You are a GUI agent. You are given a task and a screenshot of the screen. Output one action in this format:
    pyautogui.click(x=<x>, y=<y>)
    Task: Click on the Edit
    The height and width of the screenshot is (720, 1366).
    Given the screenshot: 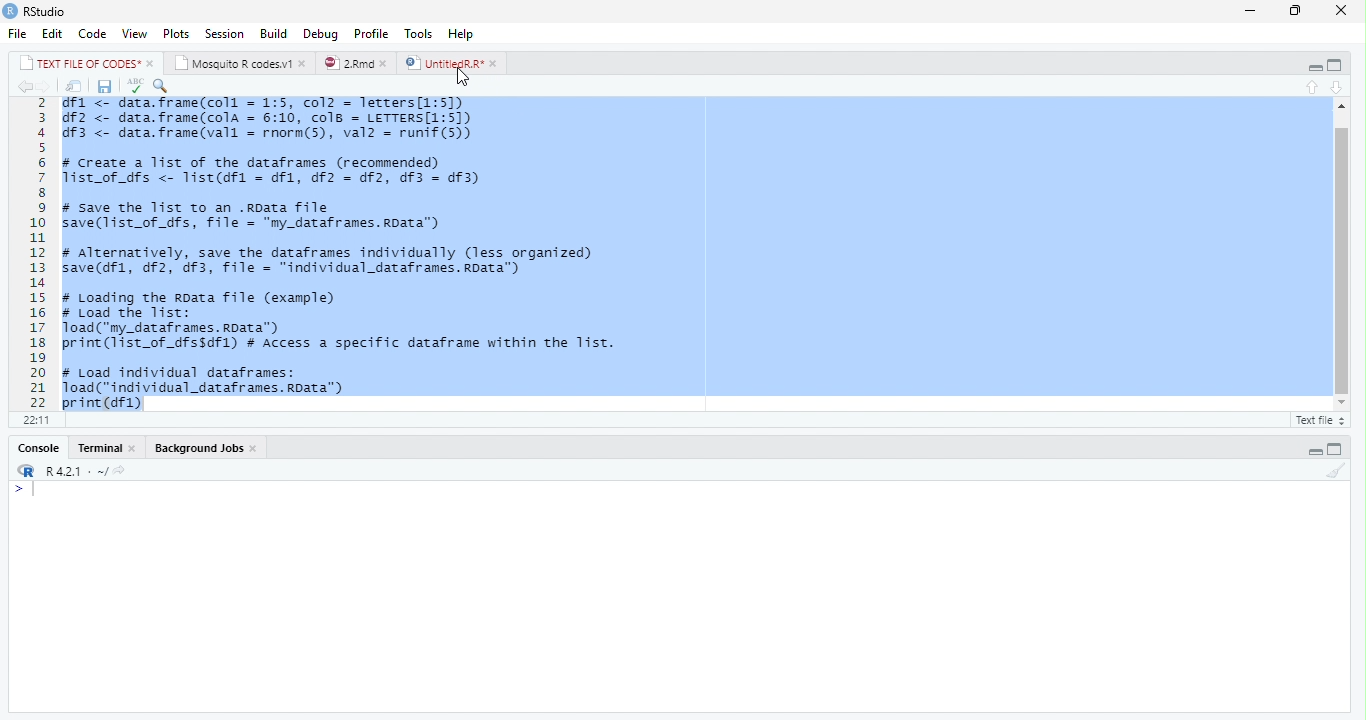 What is the action you would take?
    pyautogui.click(x=53, y=33)
    